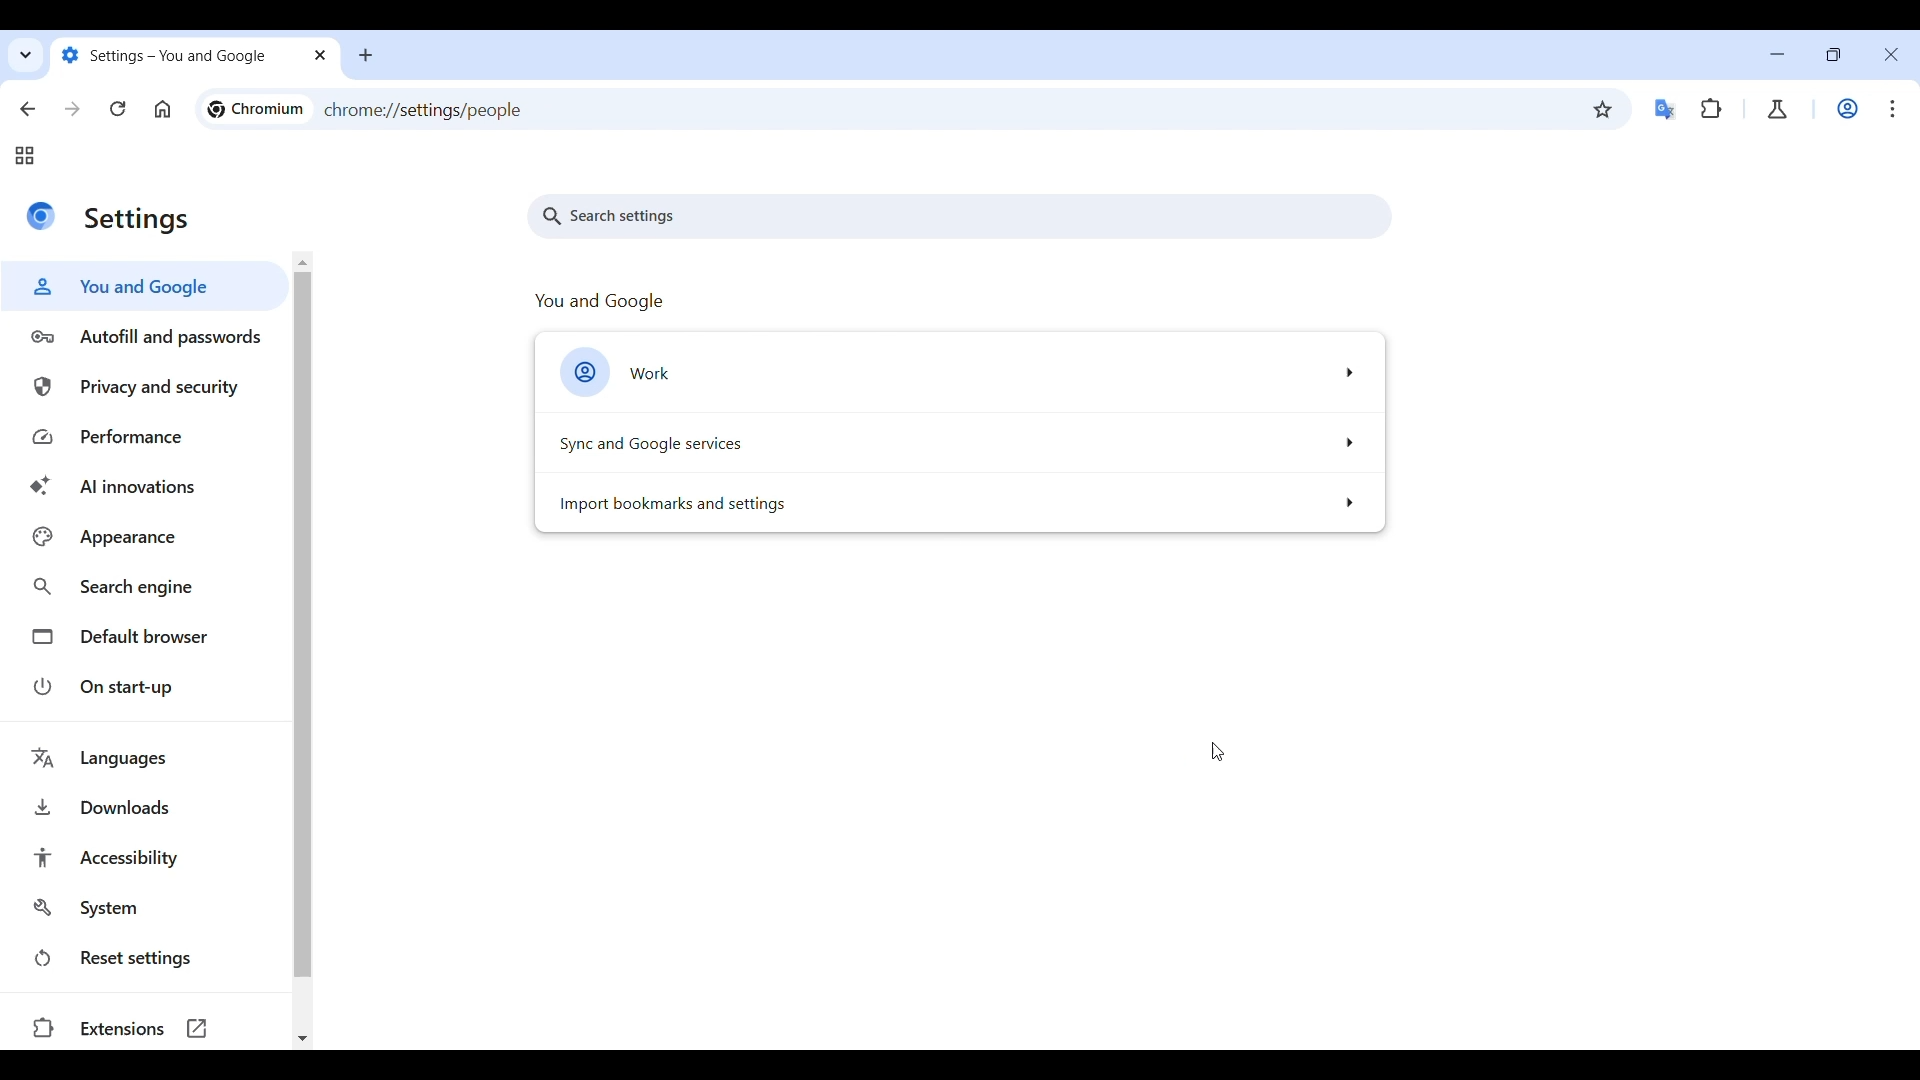 The width and height of the screenshot is (1920, 1080). I want to click on Work, so click(1848, 108).